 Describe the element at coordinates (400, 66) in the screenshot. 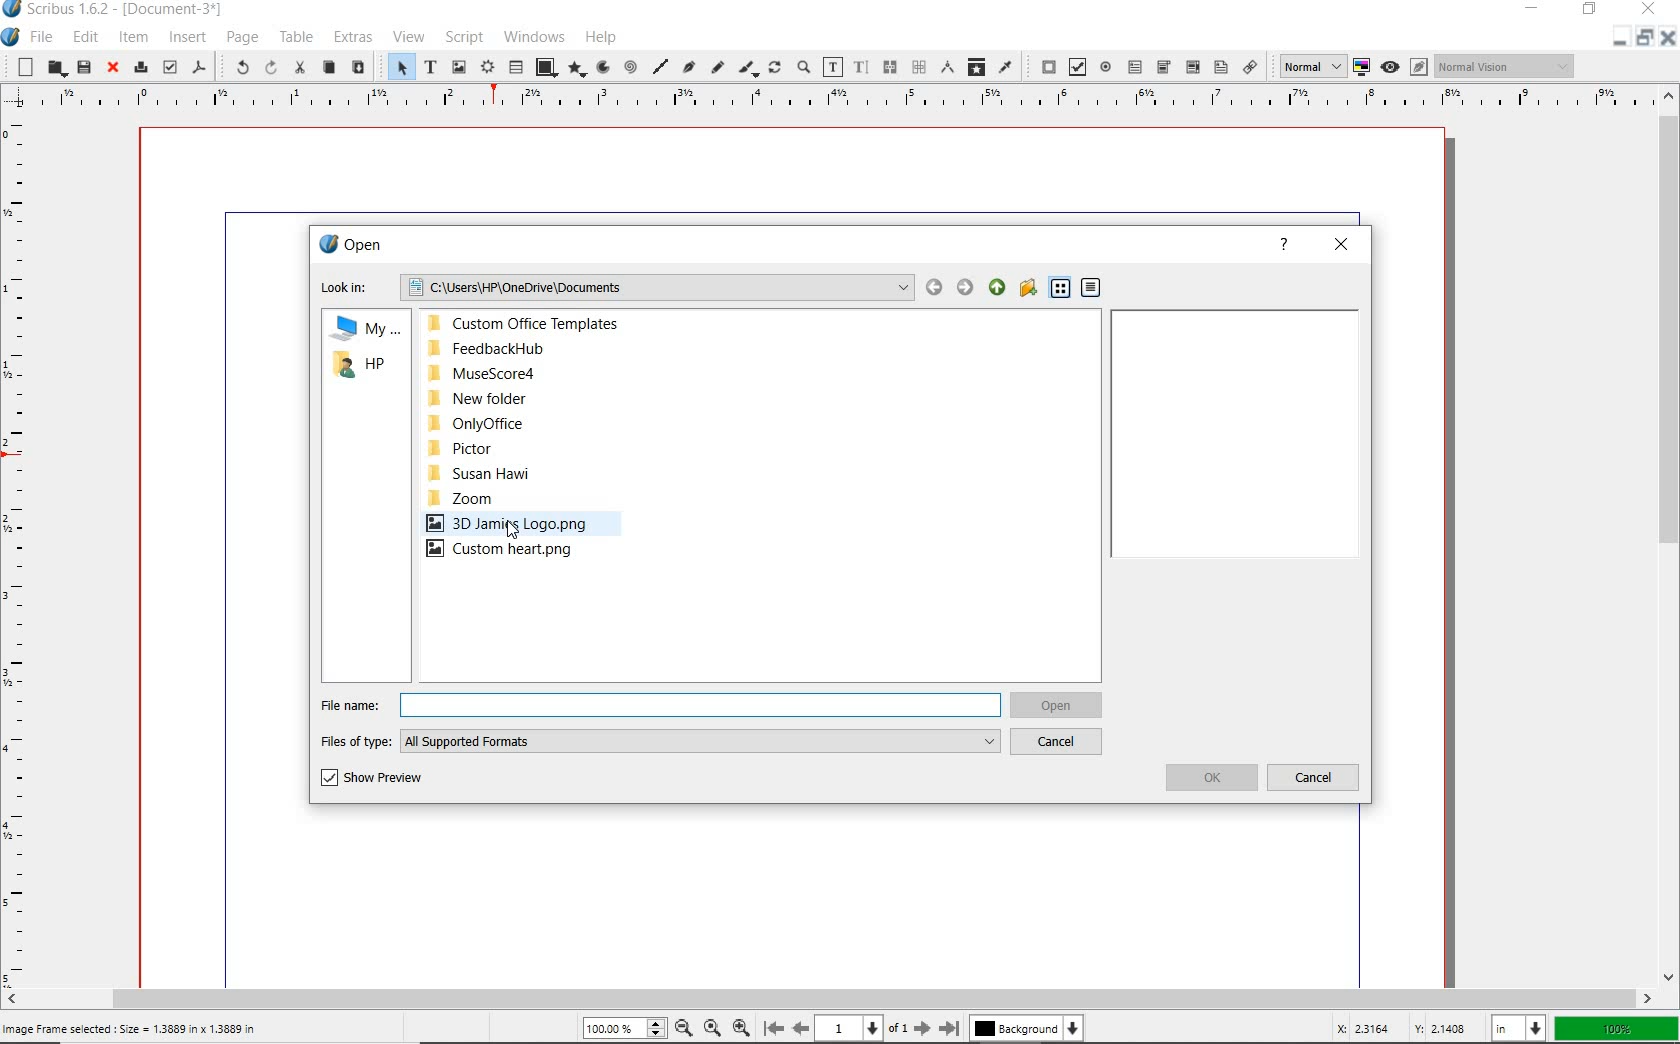

I see `SELECT` at that location.